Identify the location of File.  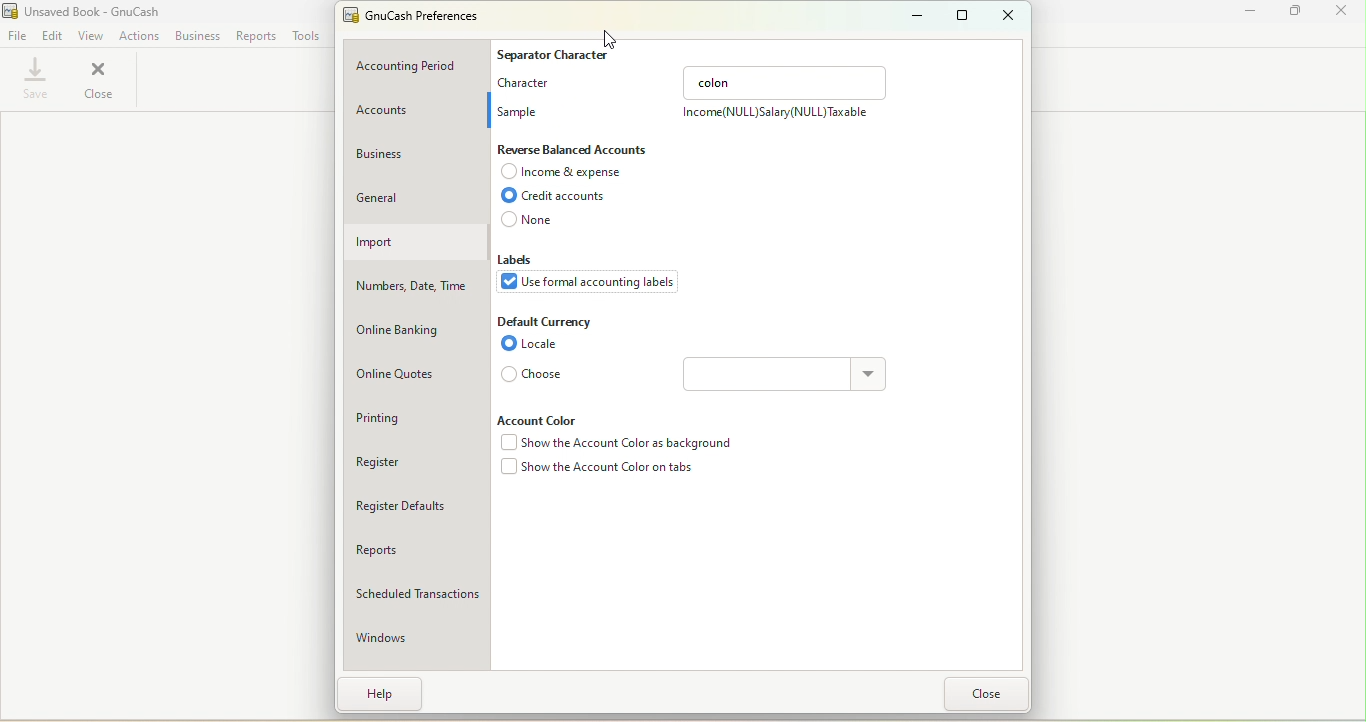
(17, 34).